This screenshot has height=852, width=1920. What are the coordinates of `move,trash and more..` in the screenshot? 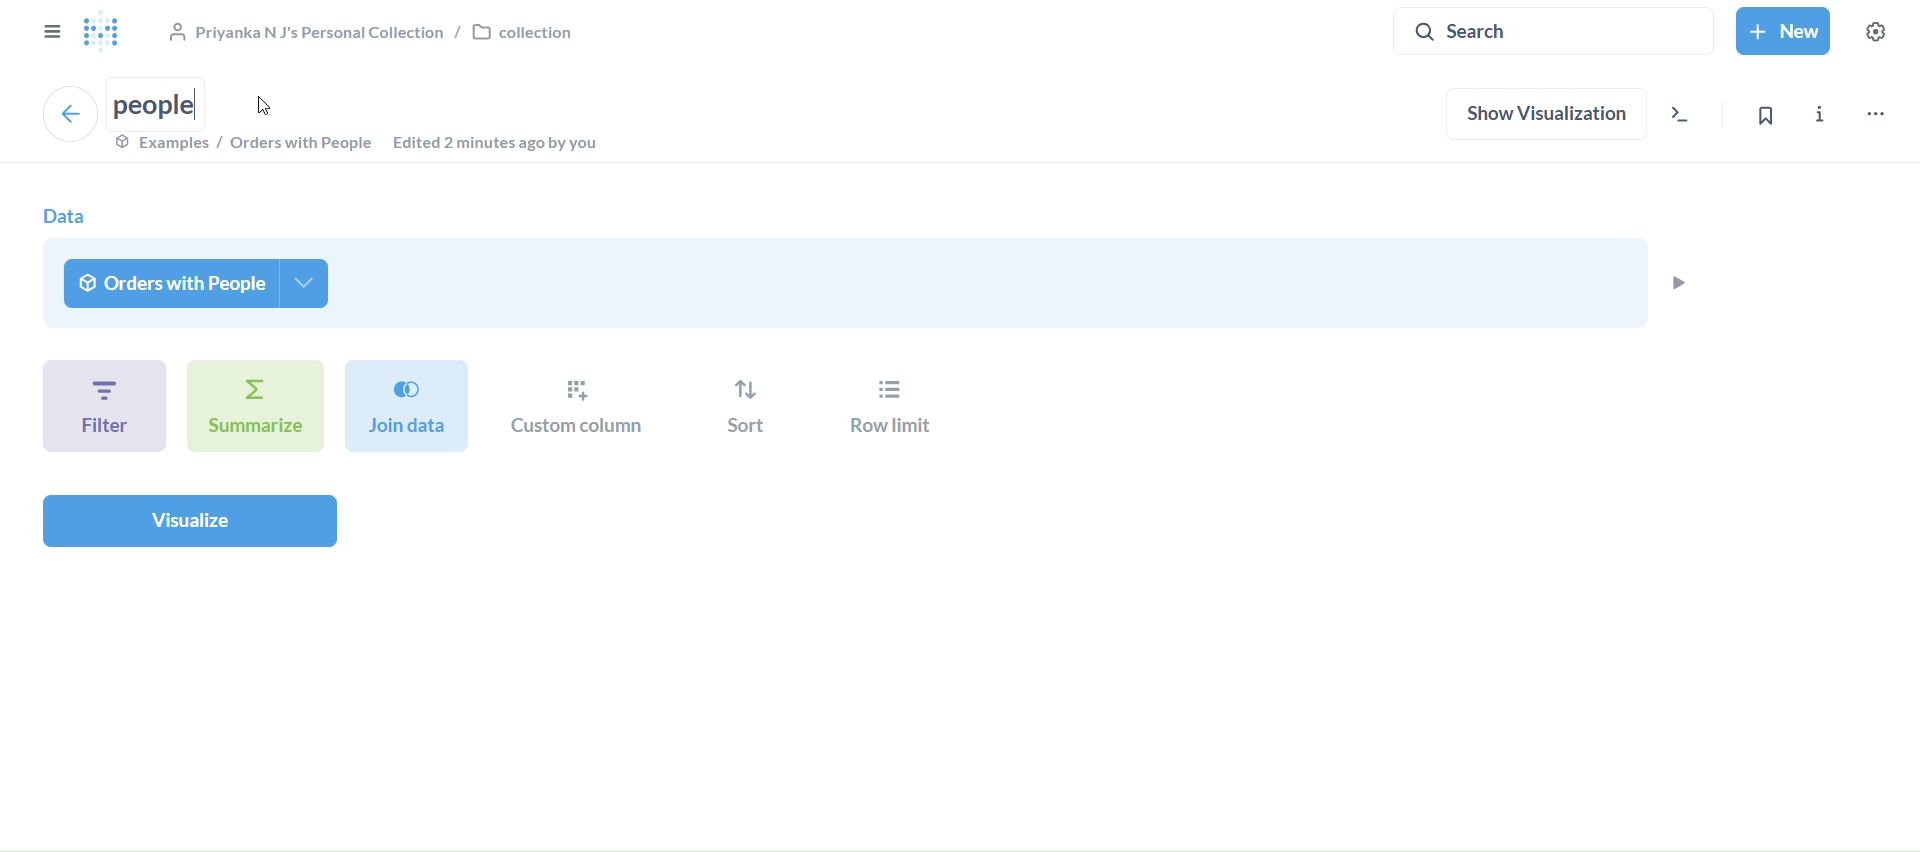 It's located at (1875, 115).